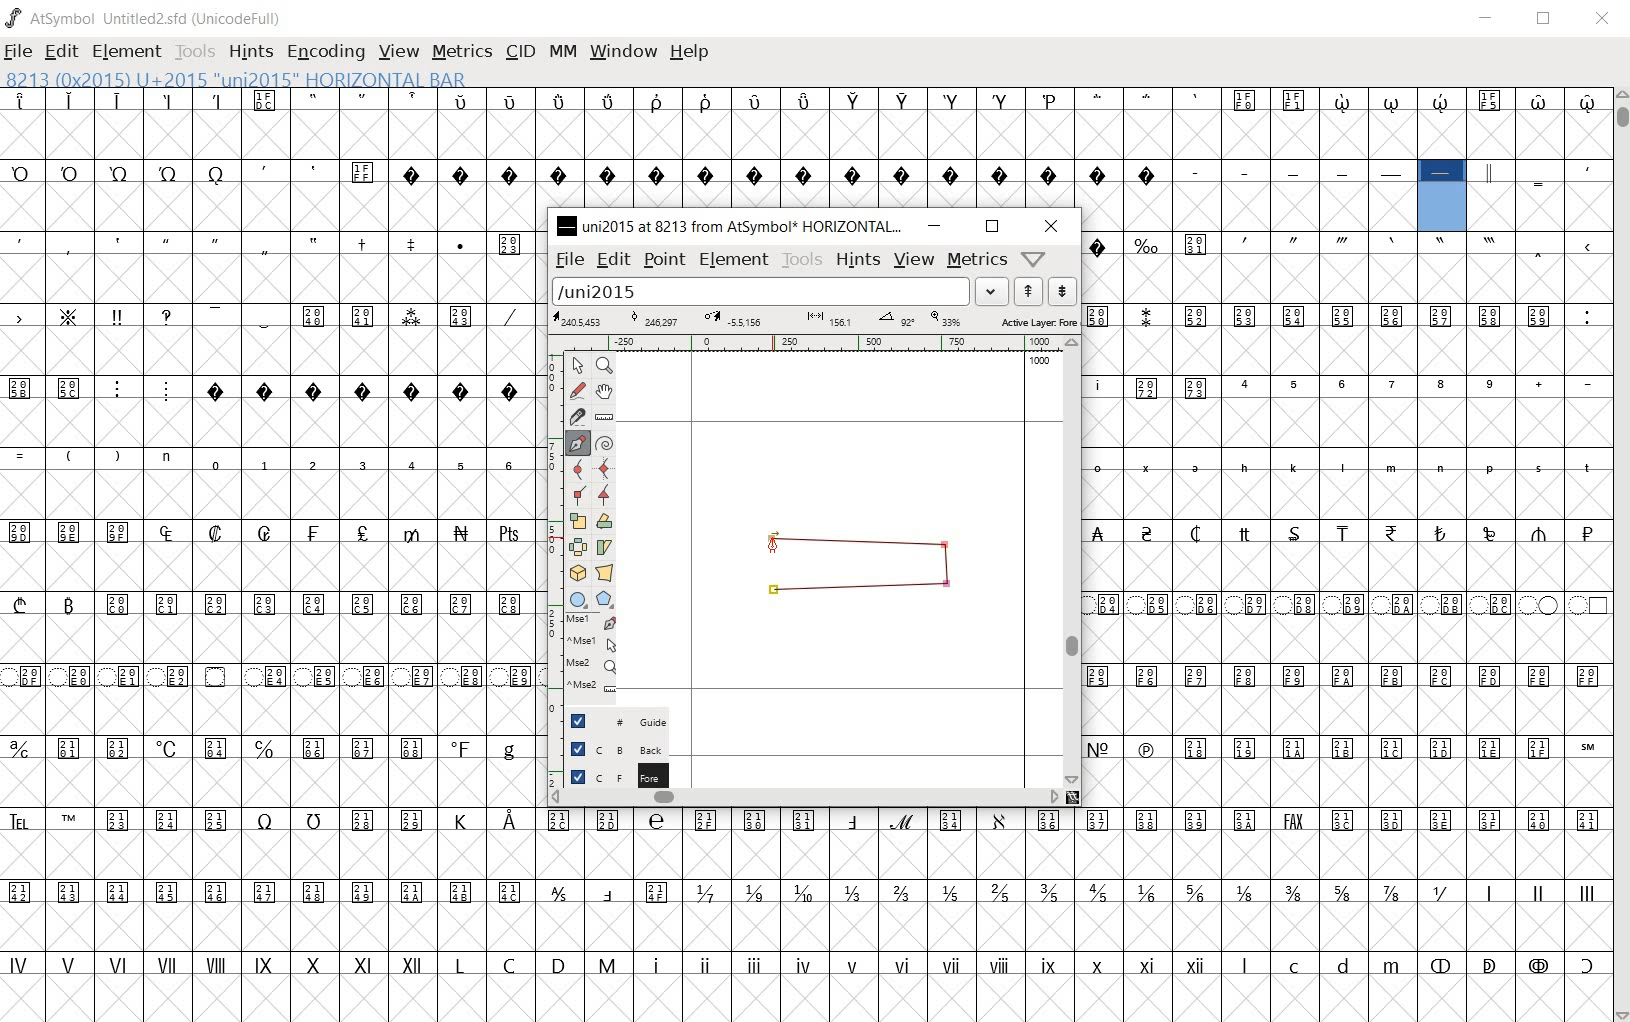 The image size is (1630, 1022). Describe the element at coordinates (936, 227) in the screenshot. I see `minimize` at that location.